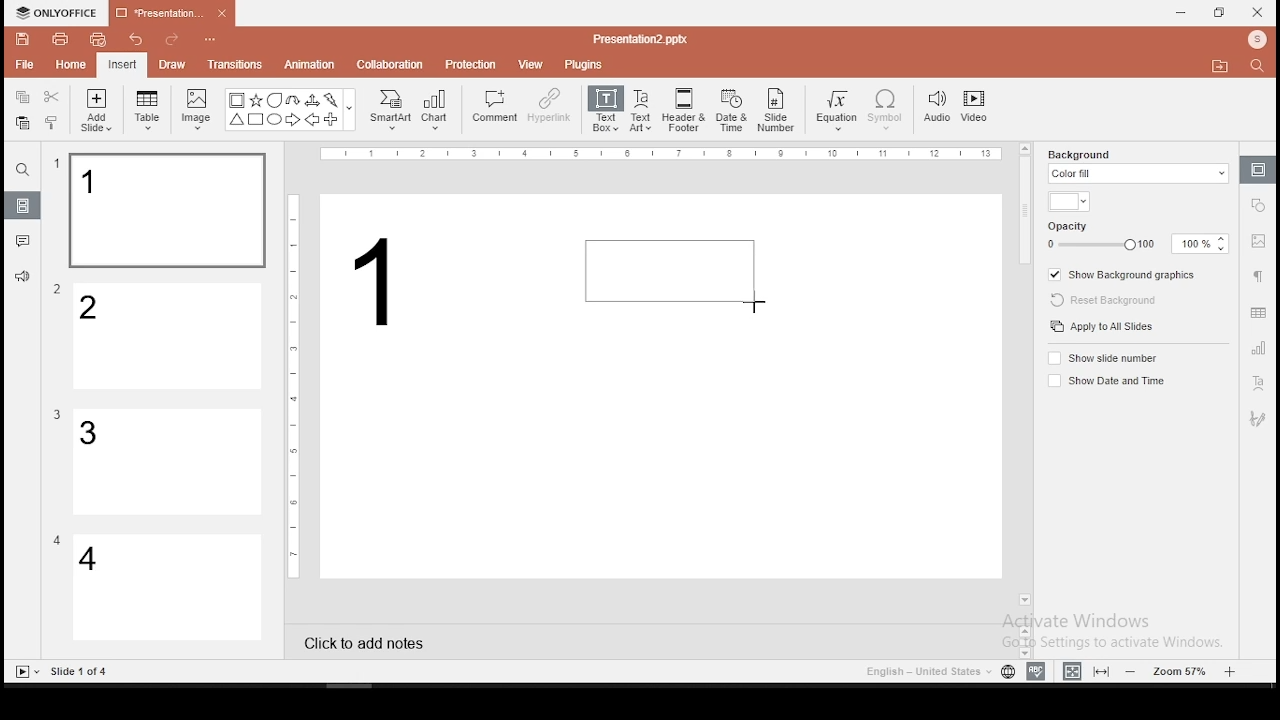 This screenshot has width=1280, height=720. I want to click on text, so click(388, 290).